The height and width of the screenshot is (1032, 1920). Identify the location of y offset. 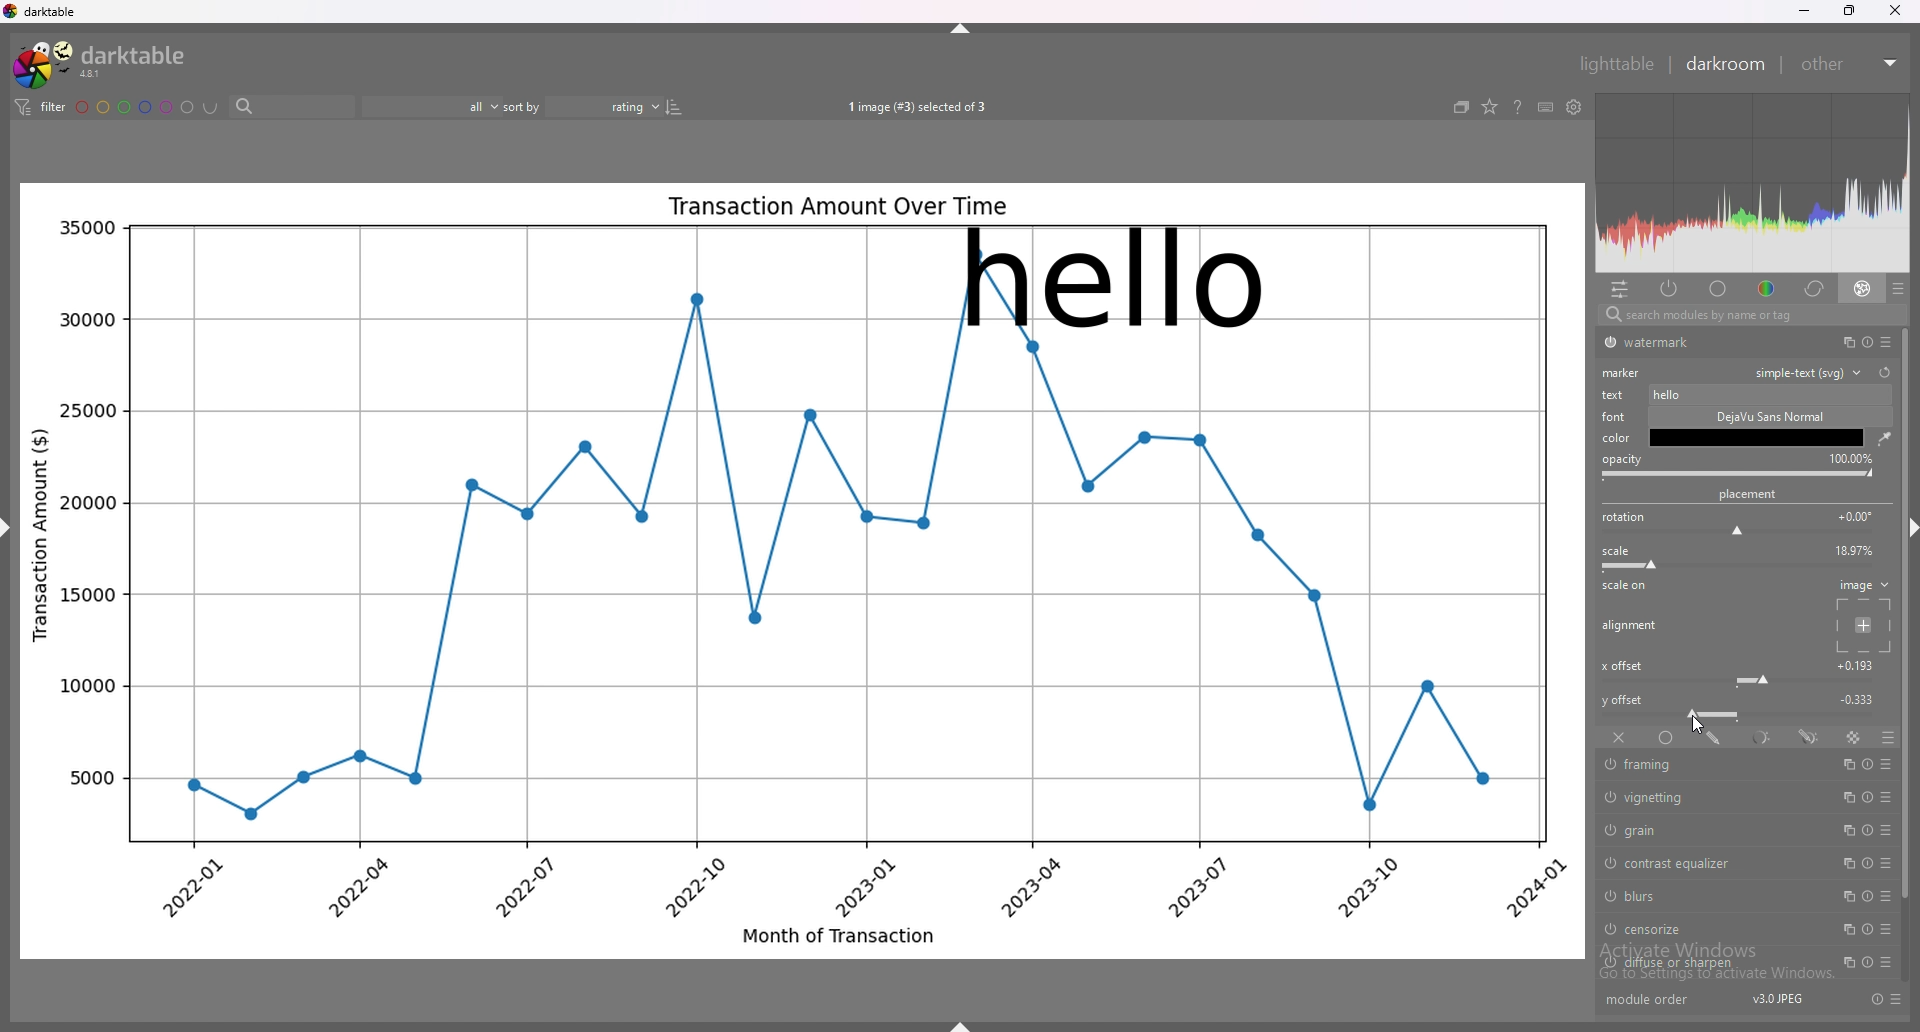
(1864, 697).